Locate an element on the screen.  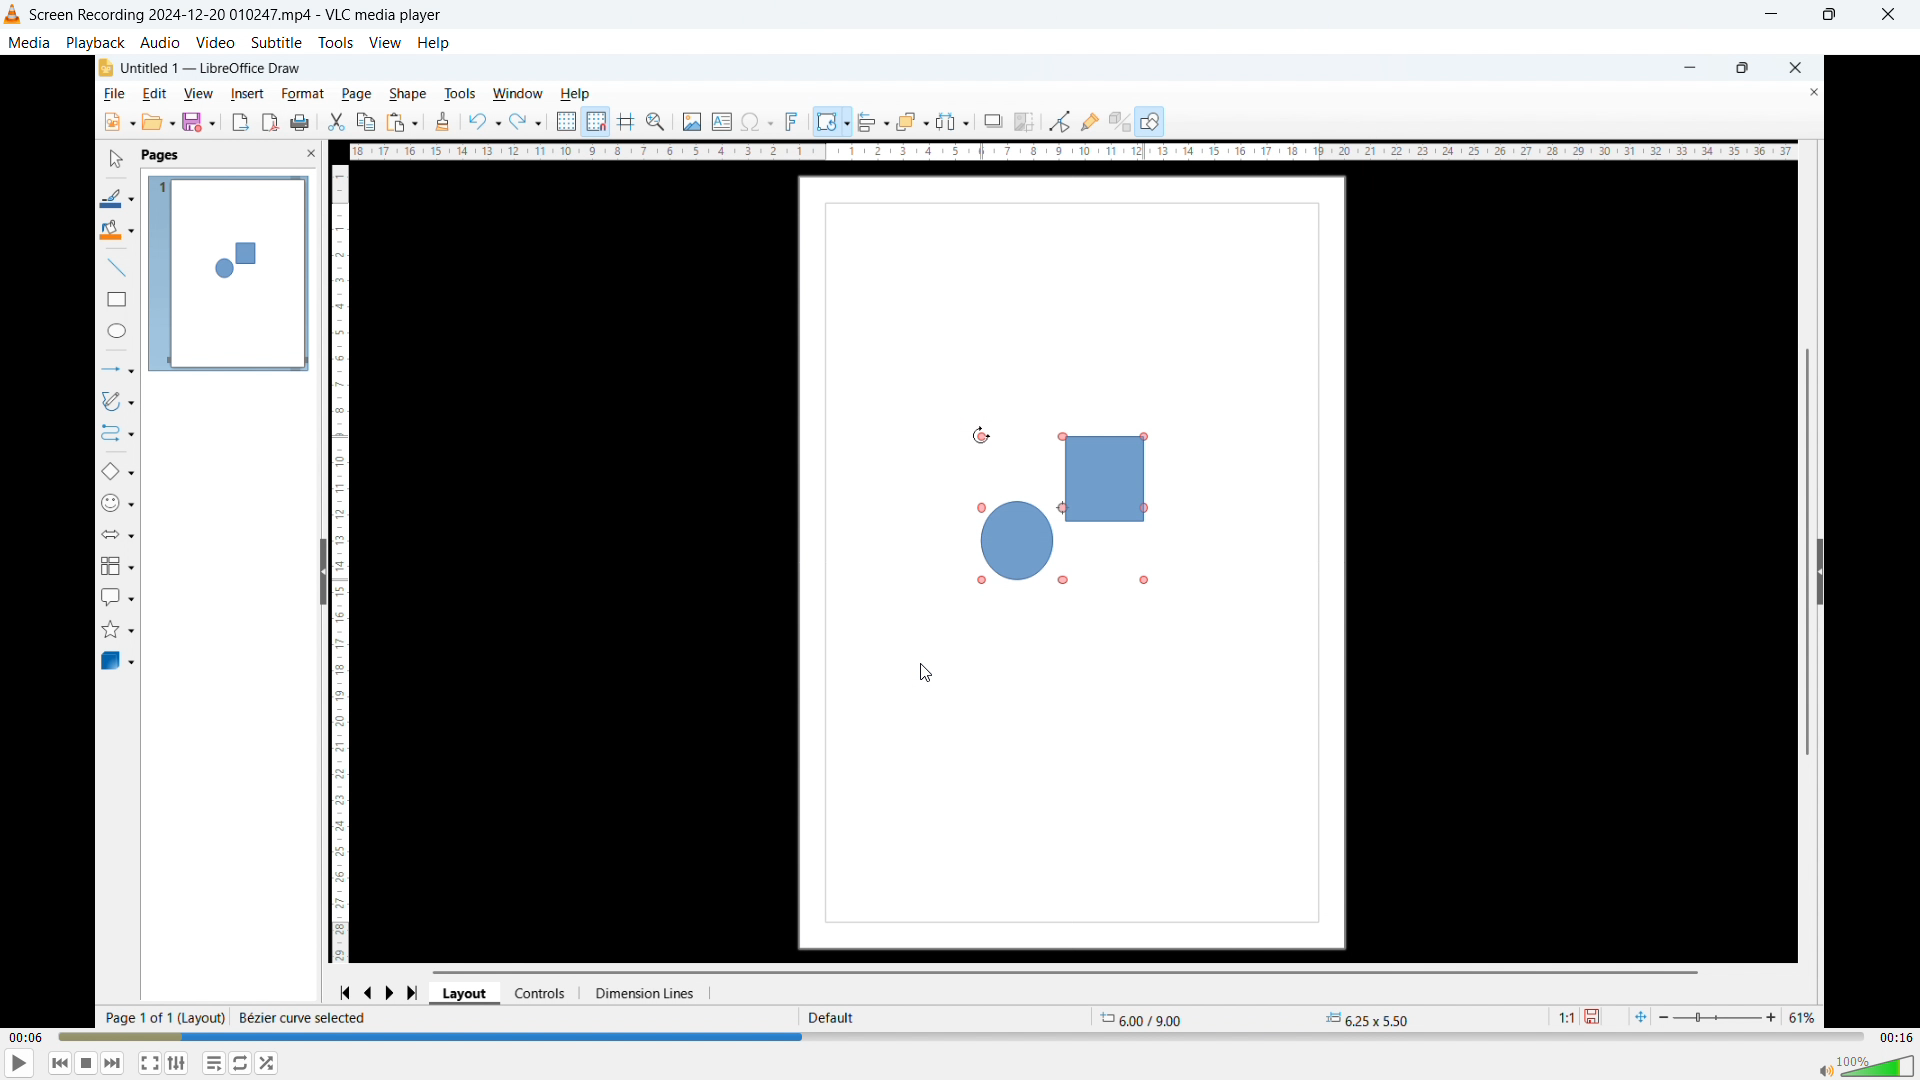
Playback  is located at coordinates (97, 43).